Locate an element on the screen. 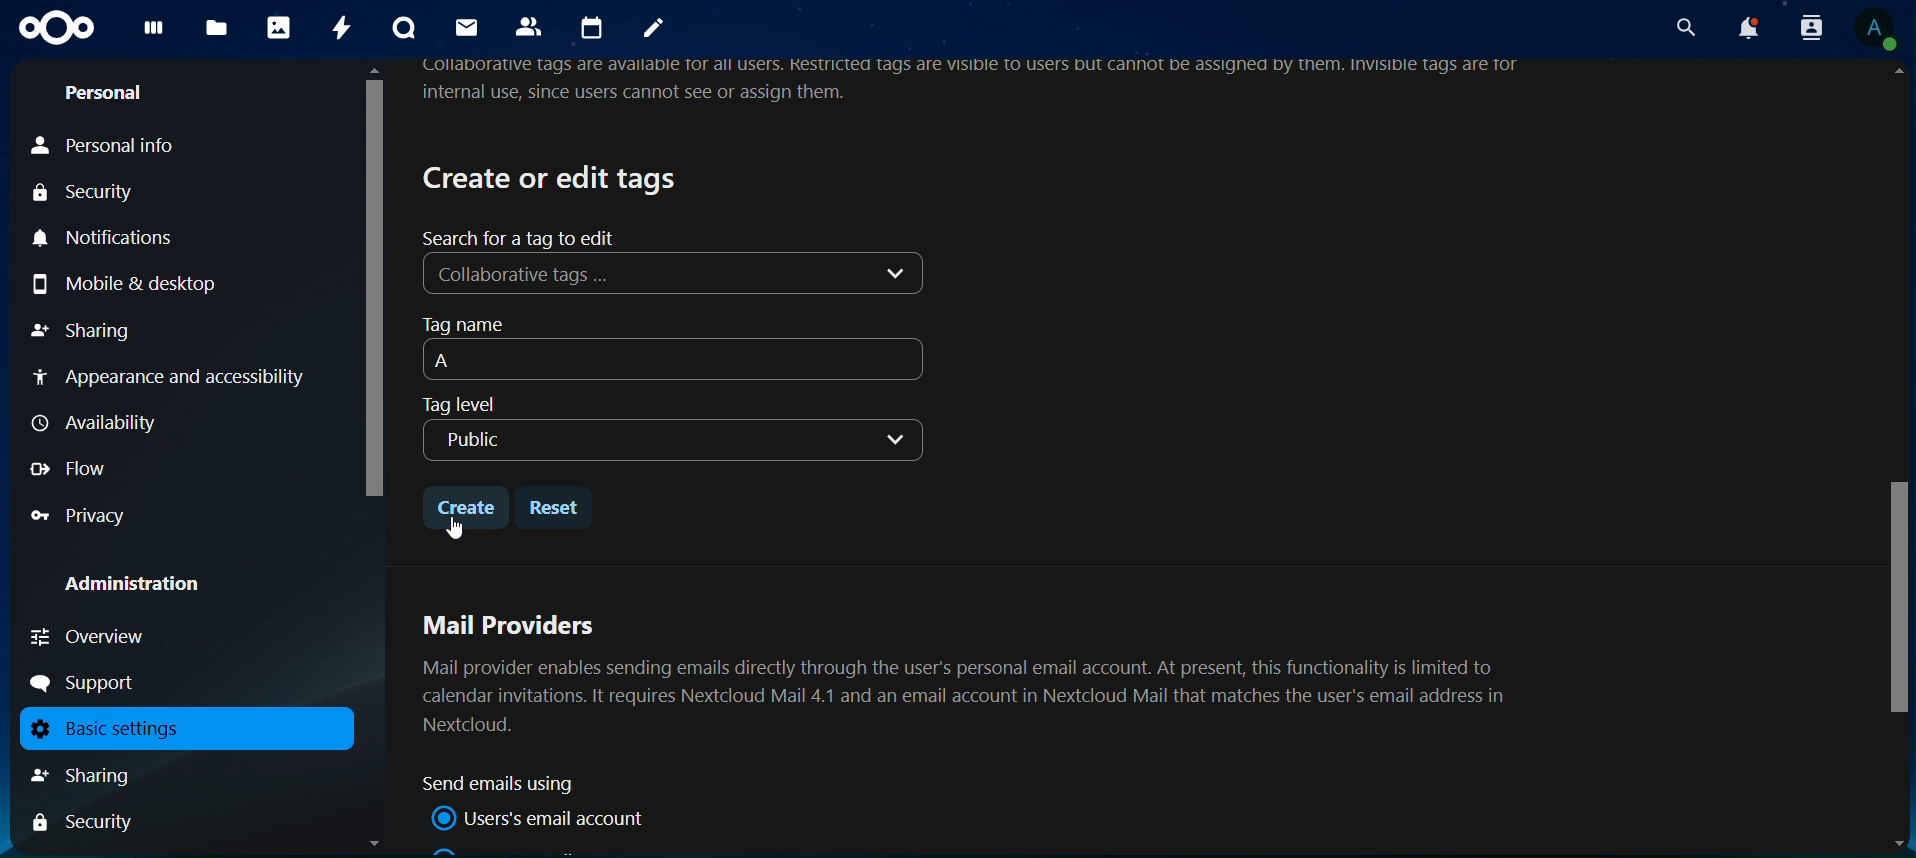  Tag level is located at coordinates (459, 405).